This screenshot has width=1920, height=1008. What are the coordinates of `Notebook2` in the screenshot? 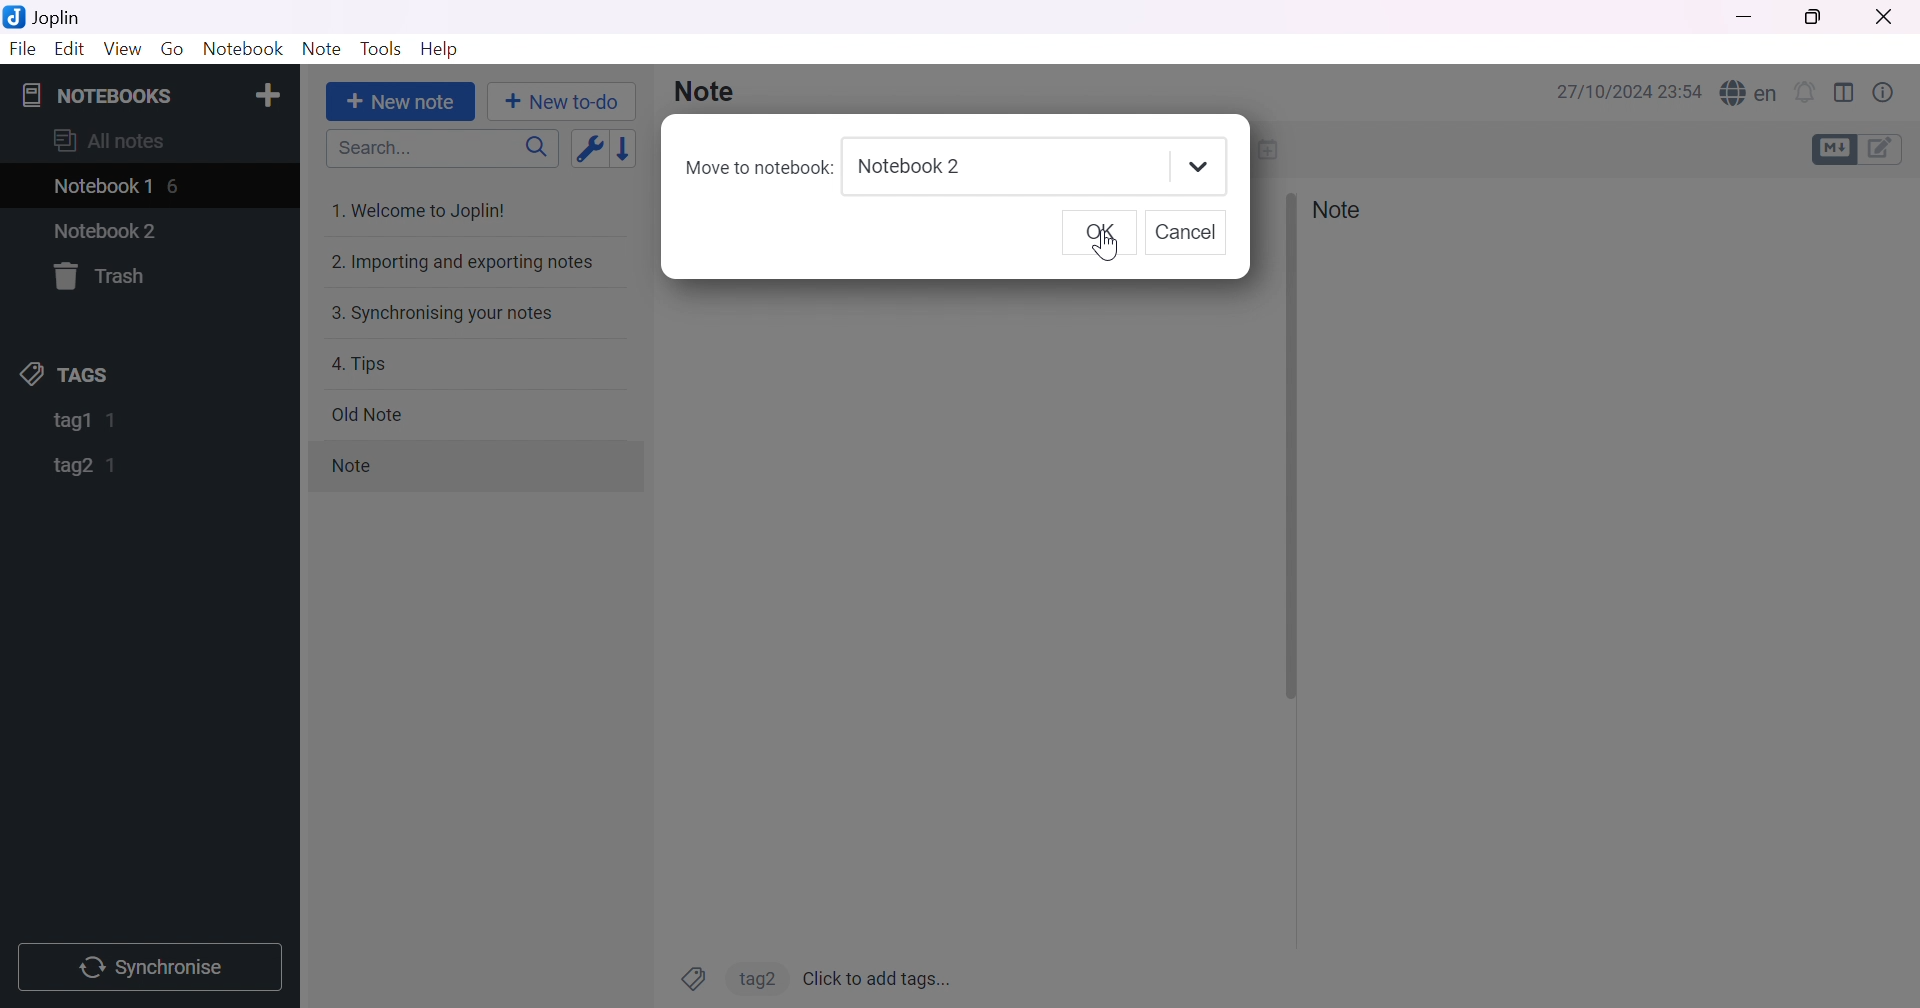 It's located at (106, 230).